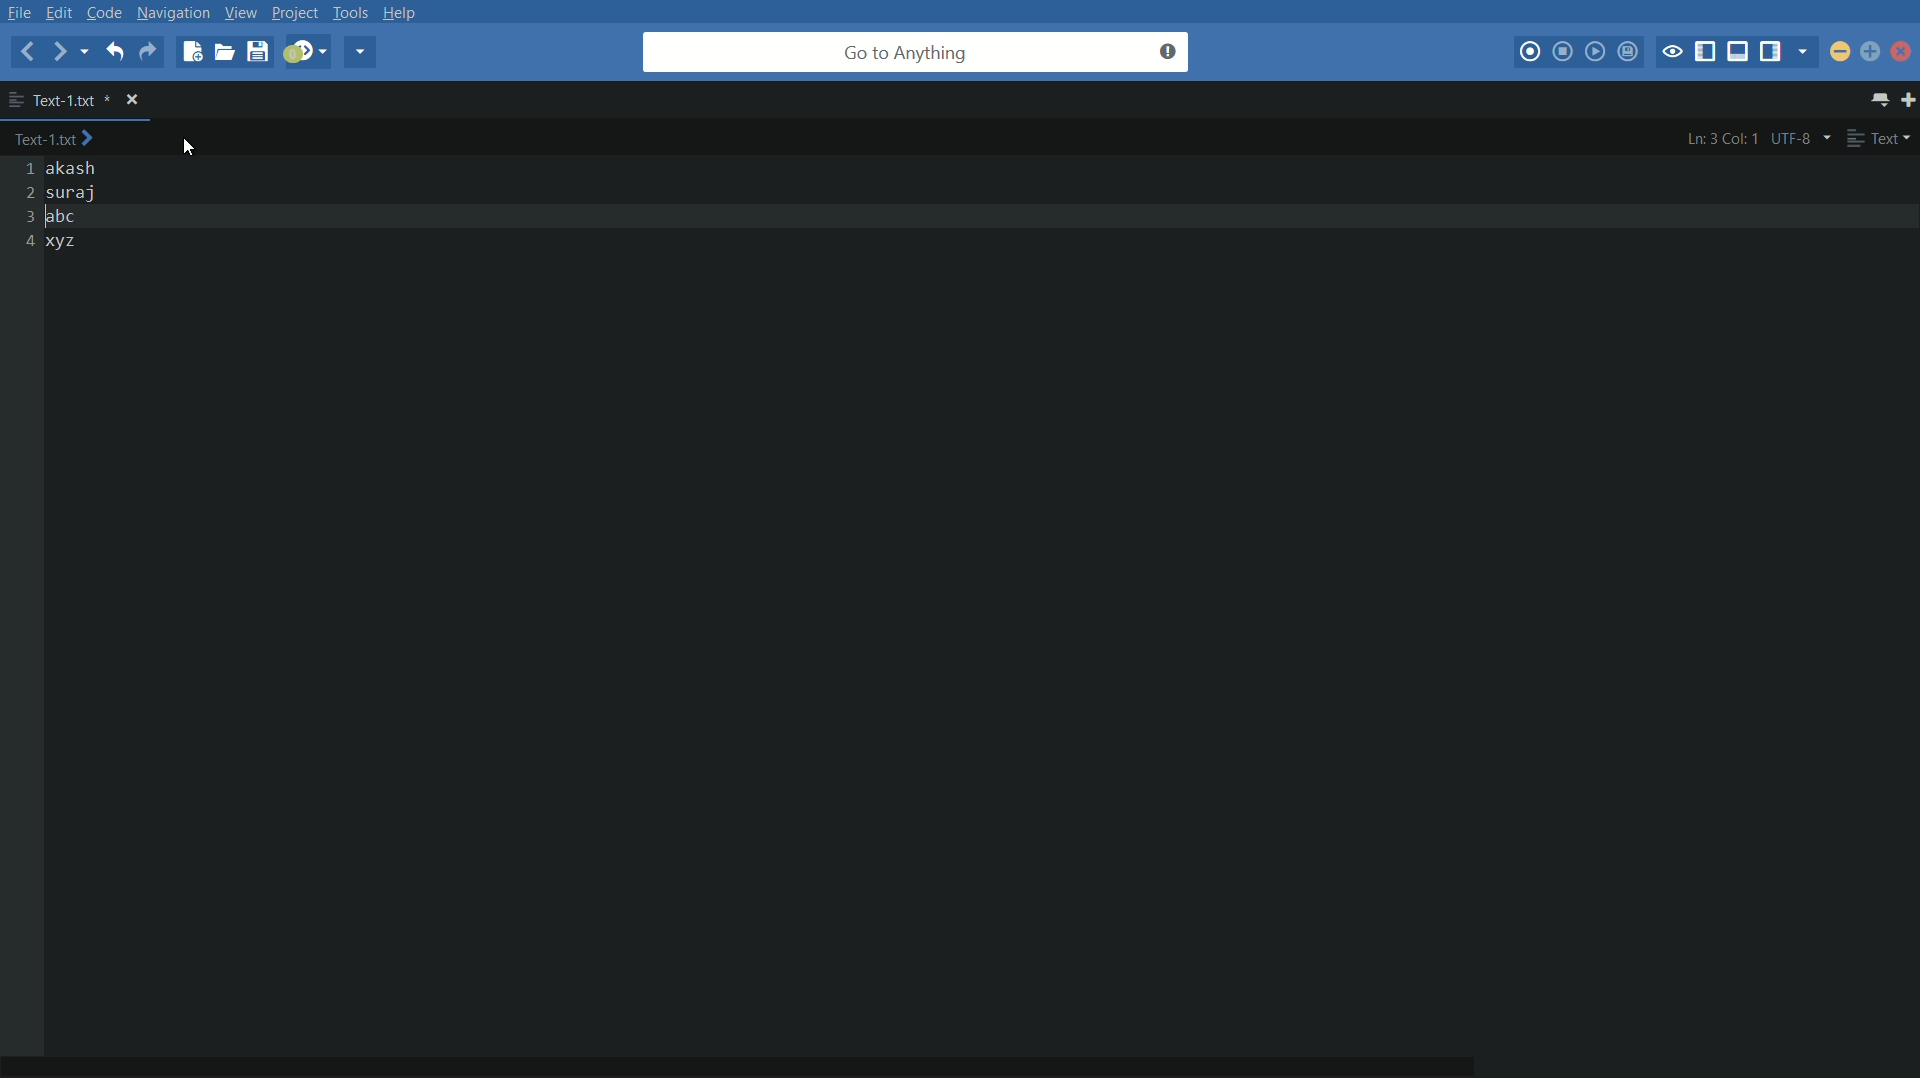 The width and height of the screenshot is (1920, 1078). What do you see at coordinates (1595, 52) in the screenshot?
I see `play last macro` at bounding box center [1595, 52].